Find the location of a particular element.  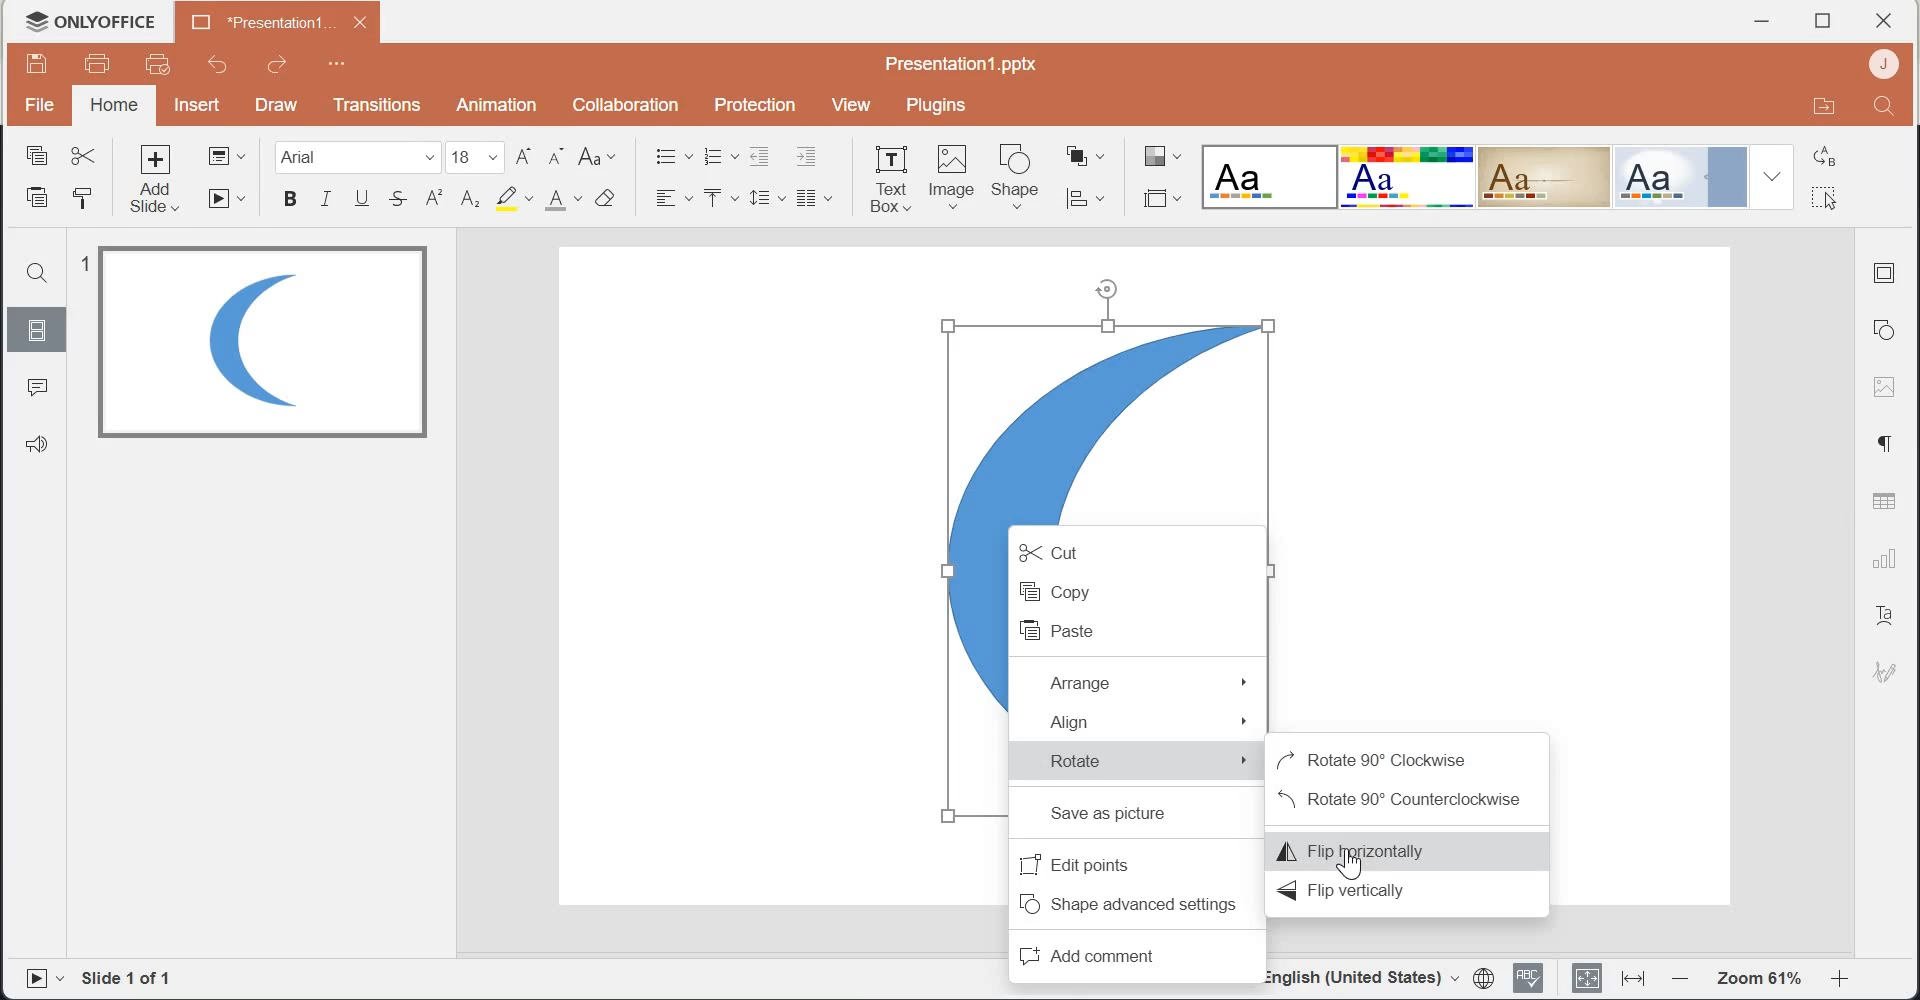

Cursor is located at coordinates (1354, 871).